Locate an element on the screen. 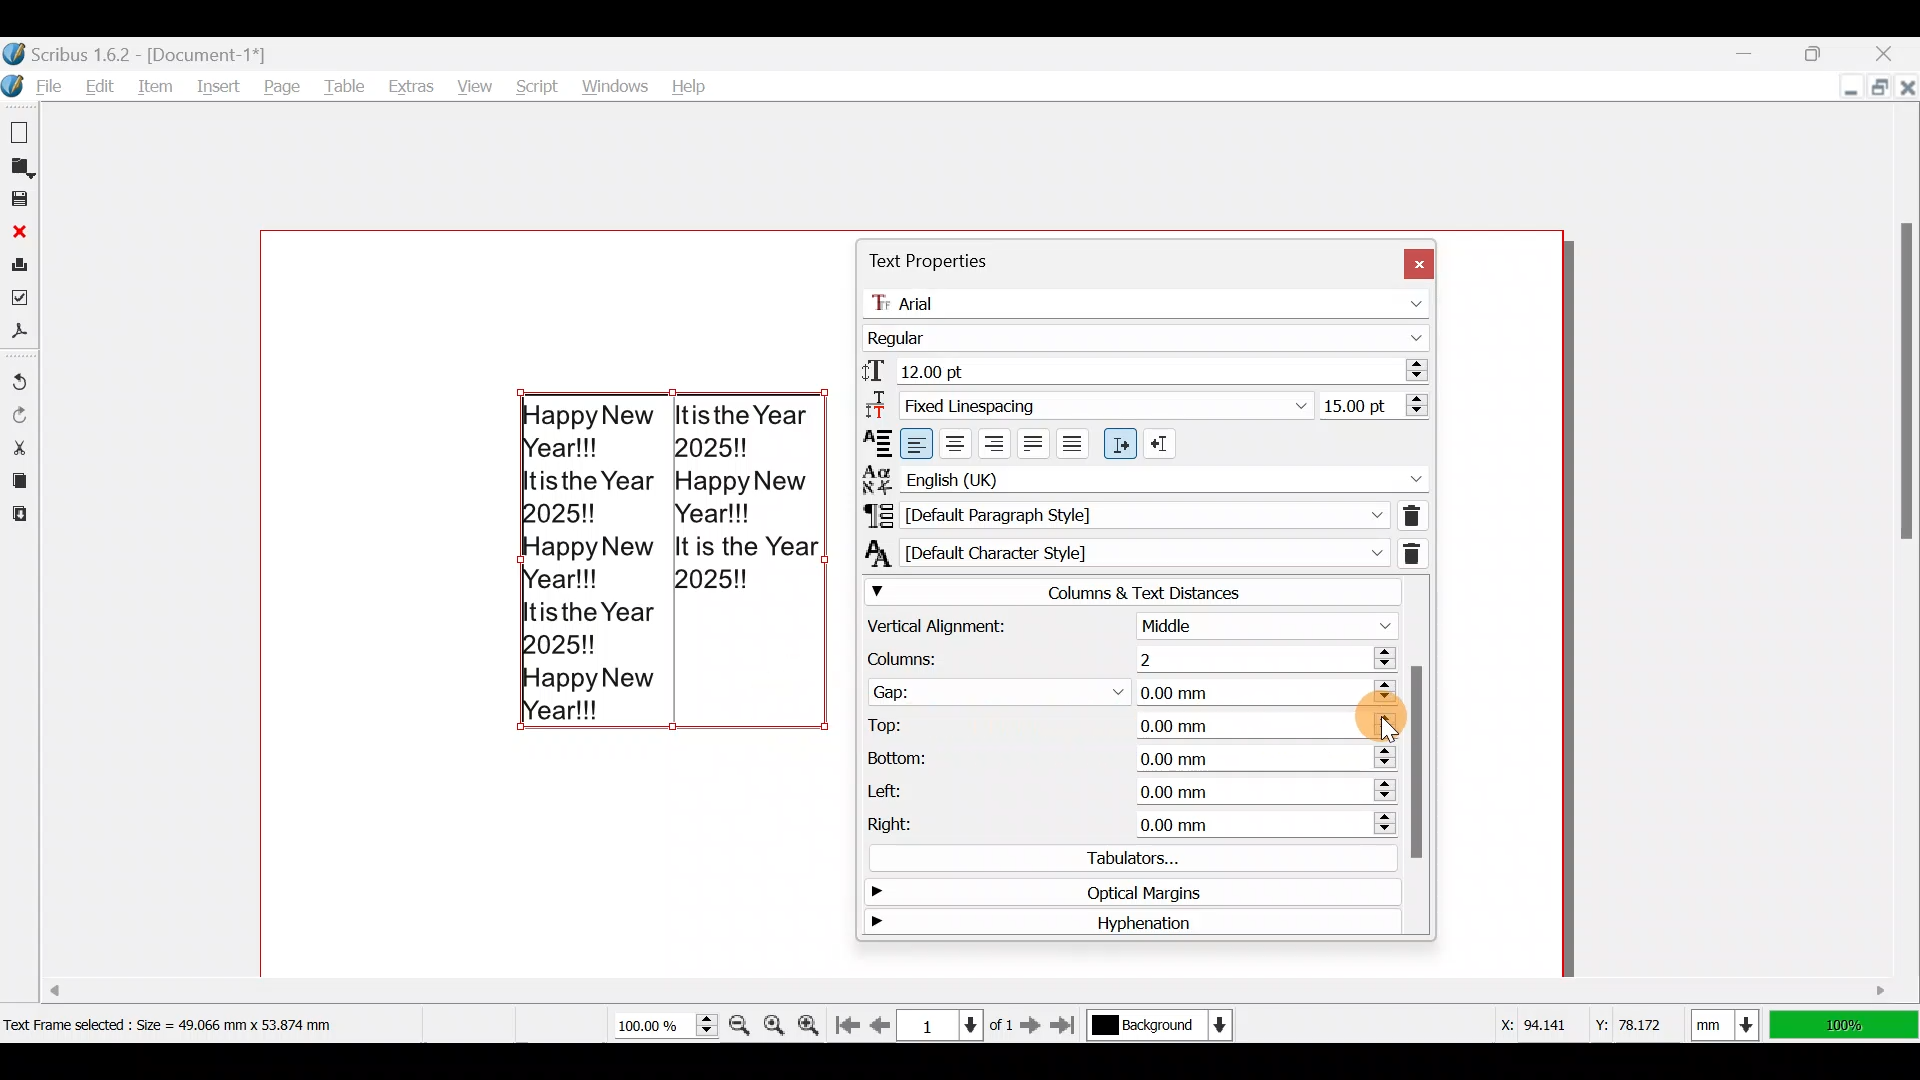 The height and width of the screenshot is (1080, 1920). Optical margins is located at coordinates (1120, 891).